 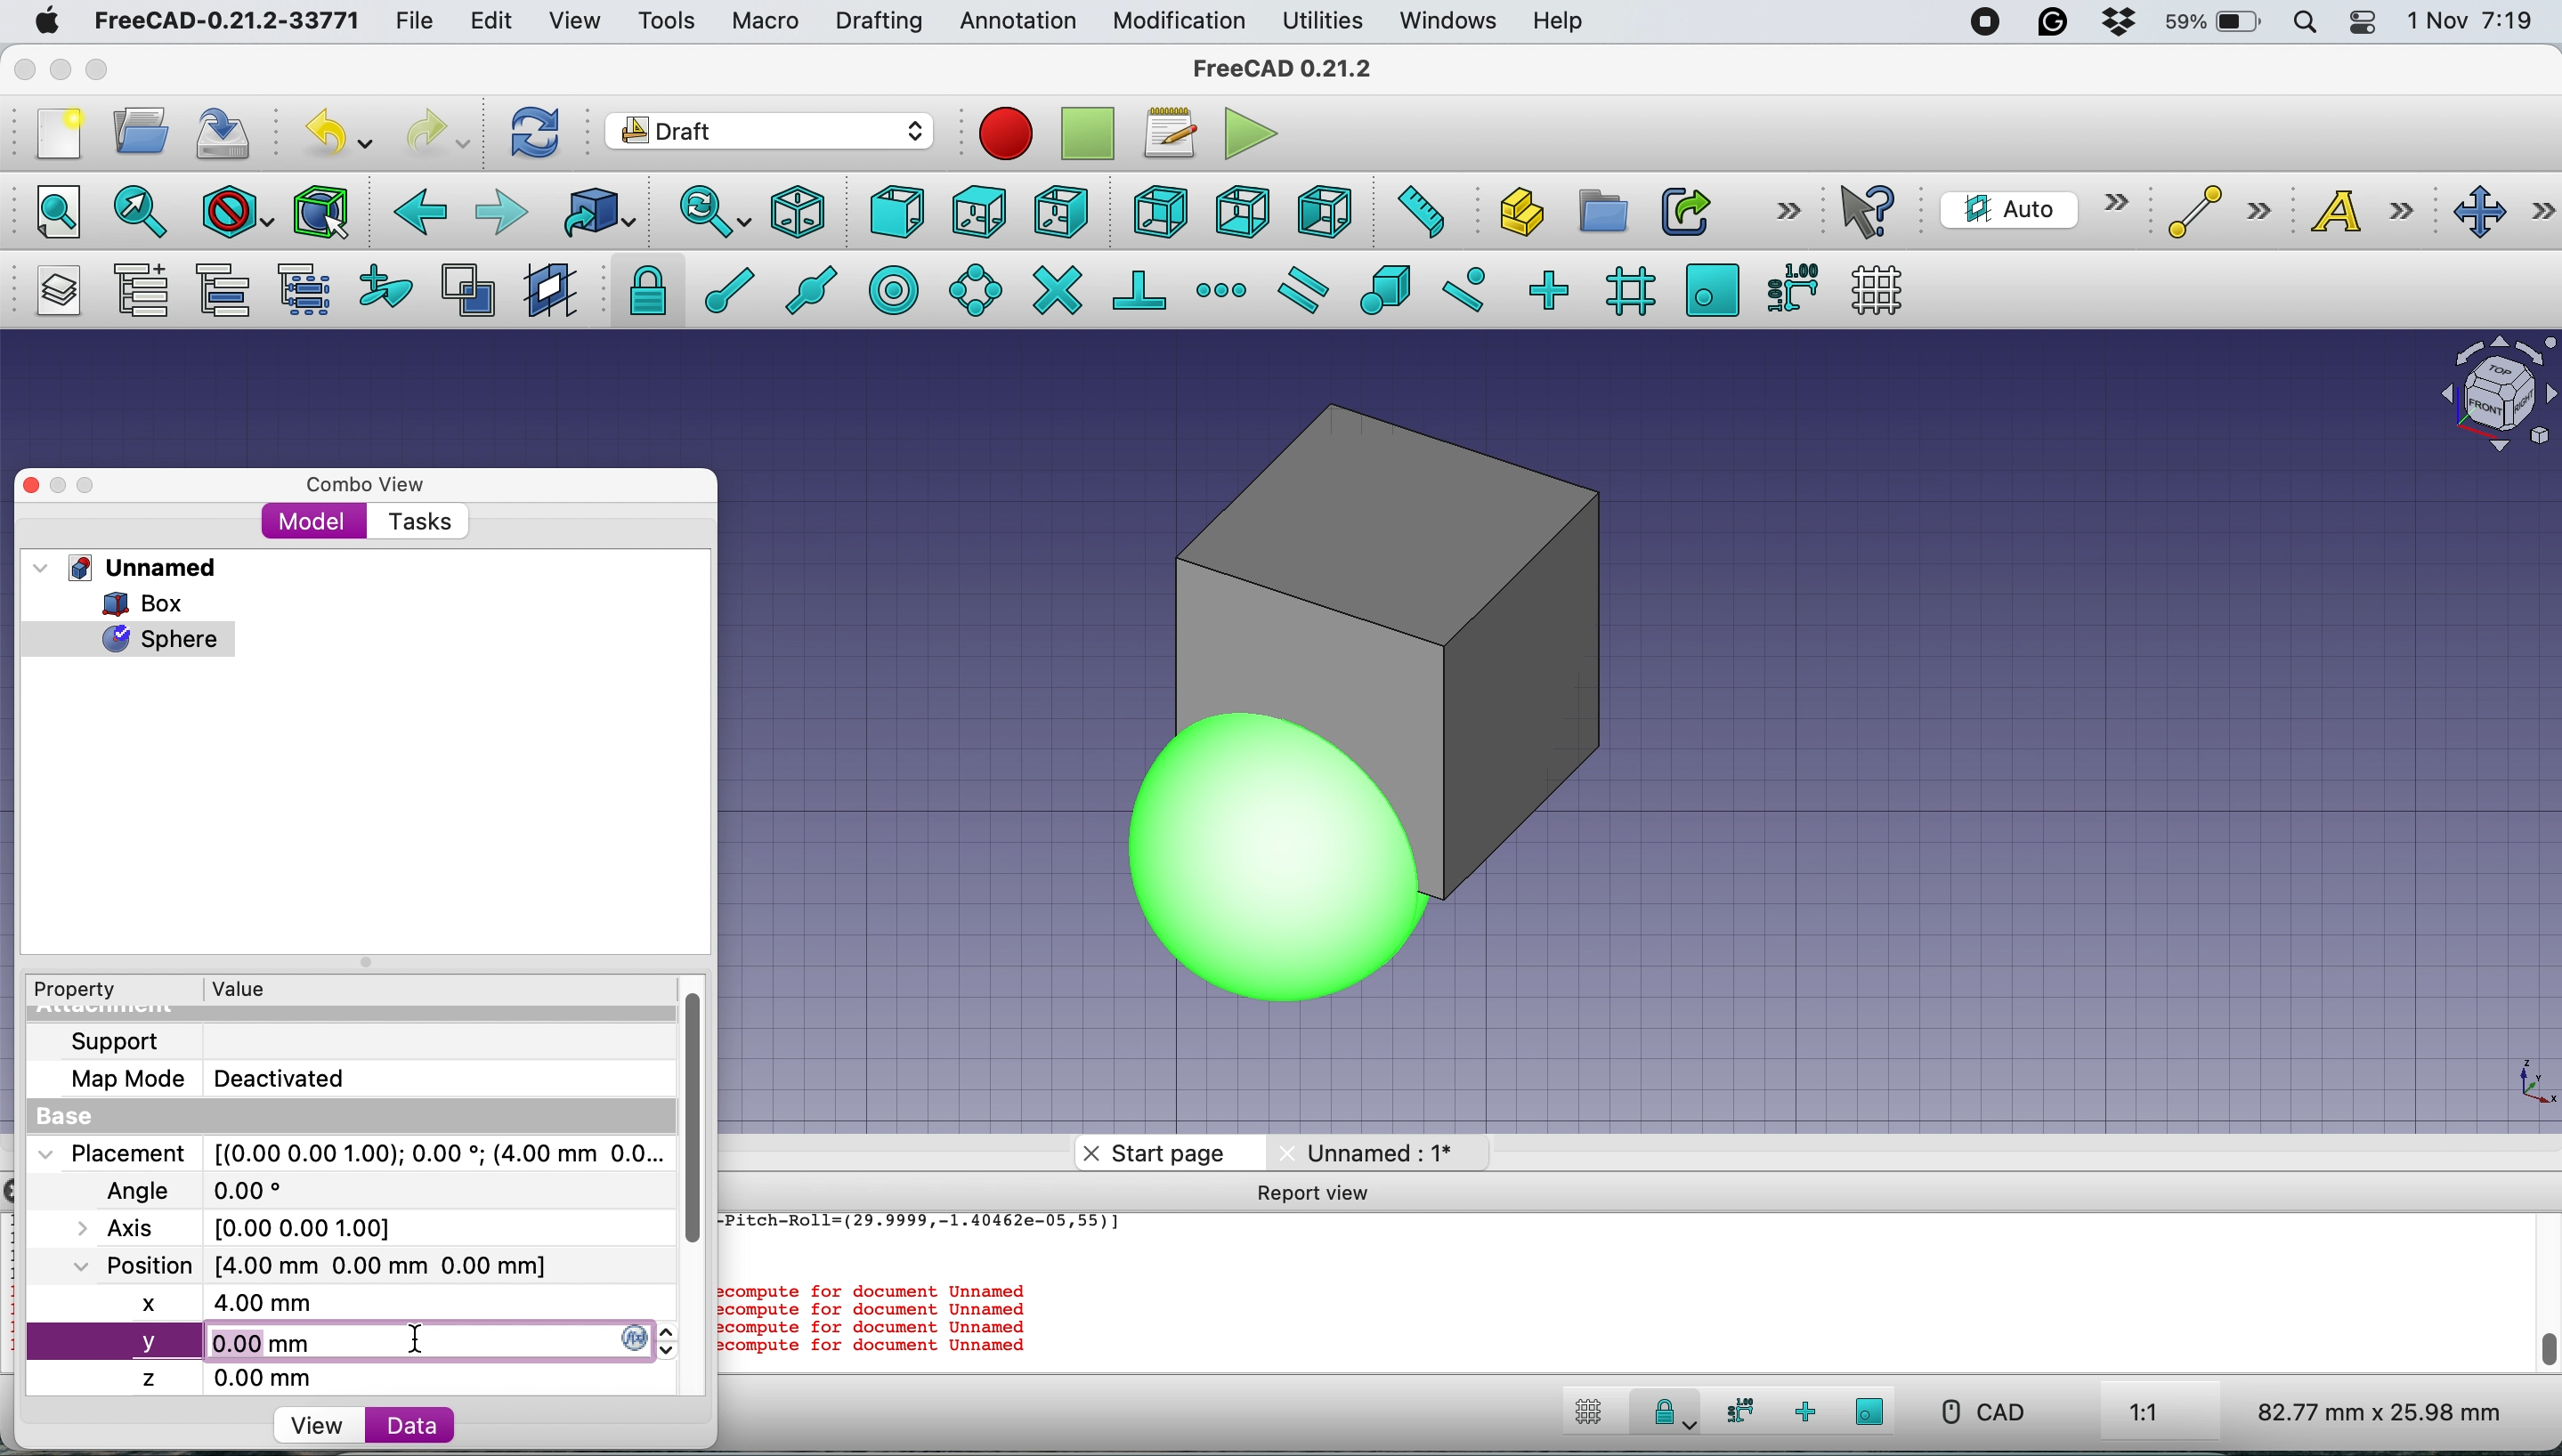 What do you see at coordinates (979, 209) in the screenshot?
I see `top` at bounding box center [979, 209].